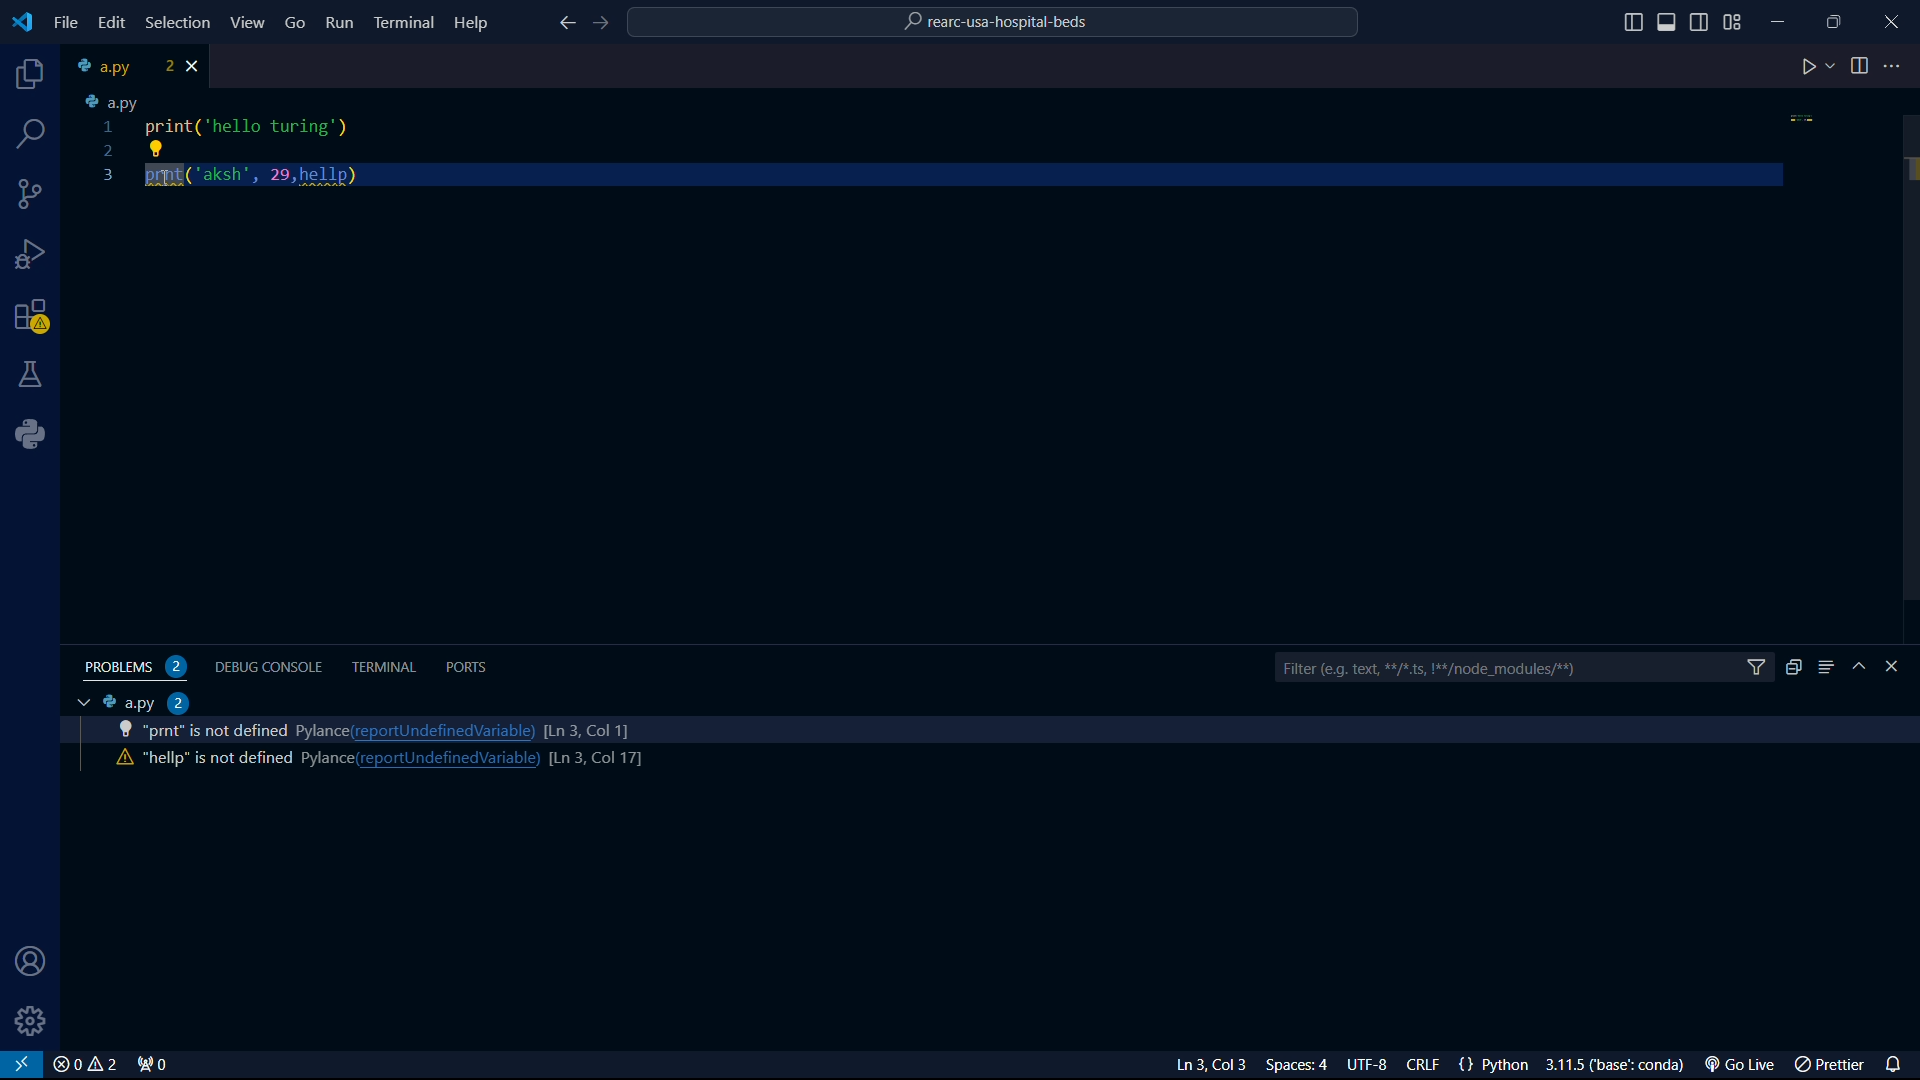 The image size is (1920, 1080). What do you see at coordinates (1427, 1066) in the screenshot?
I see `CRLF` at bounding box center [1427, 1066].